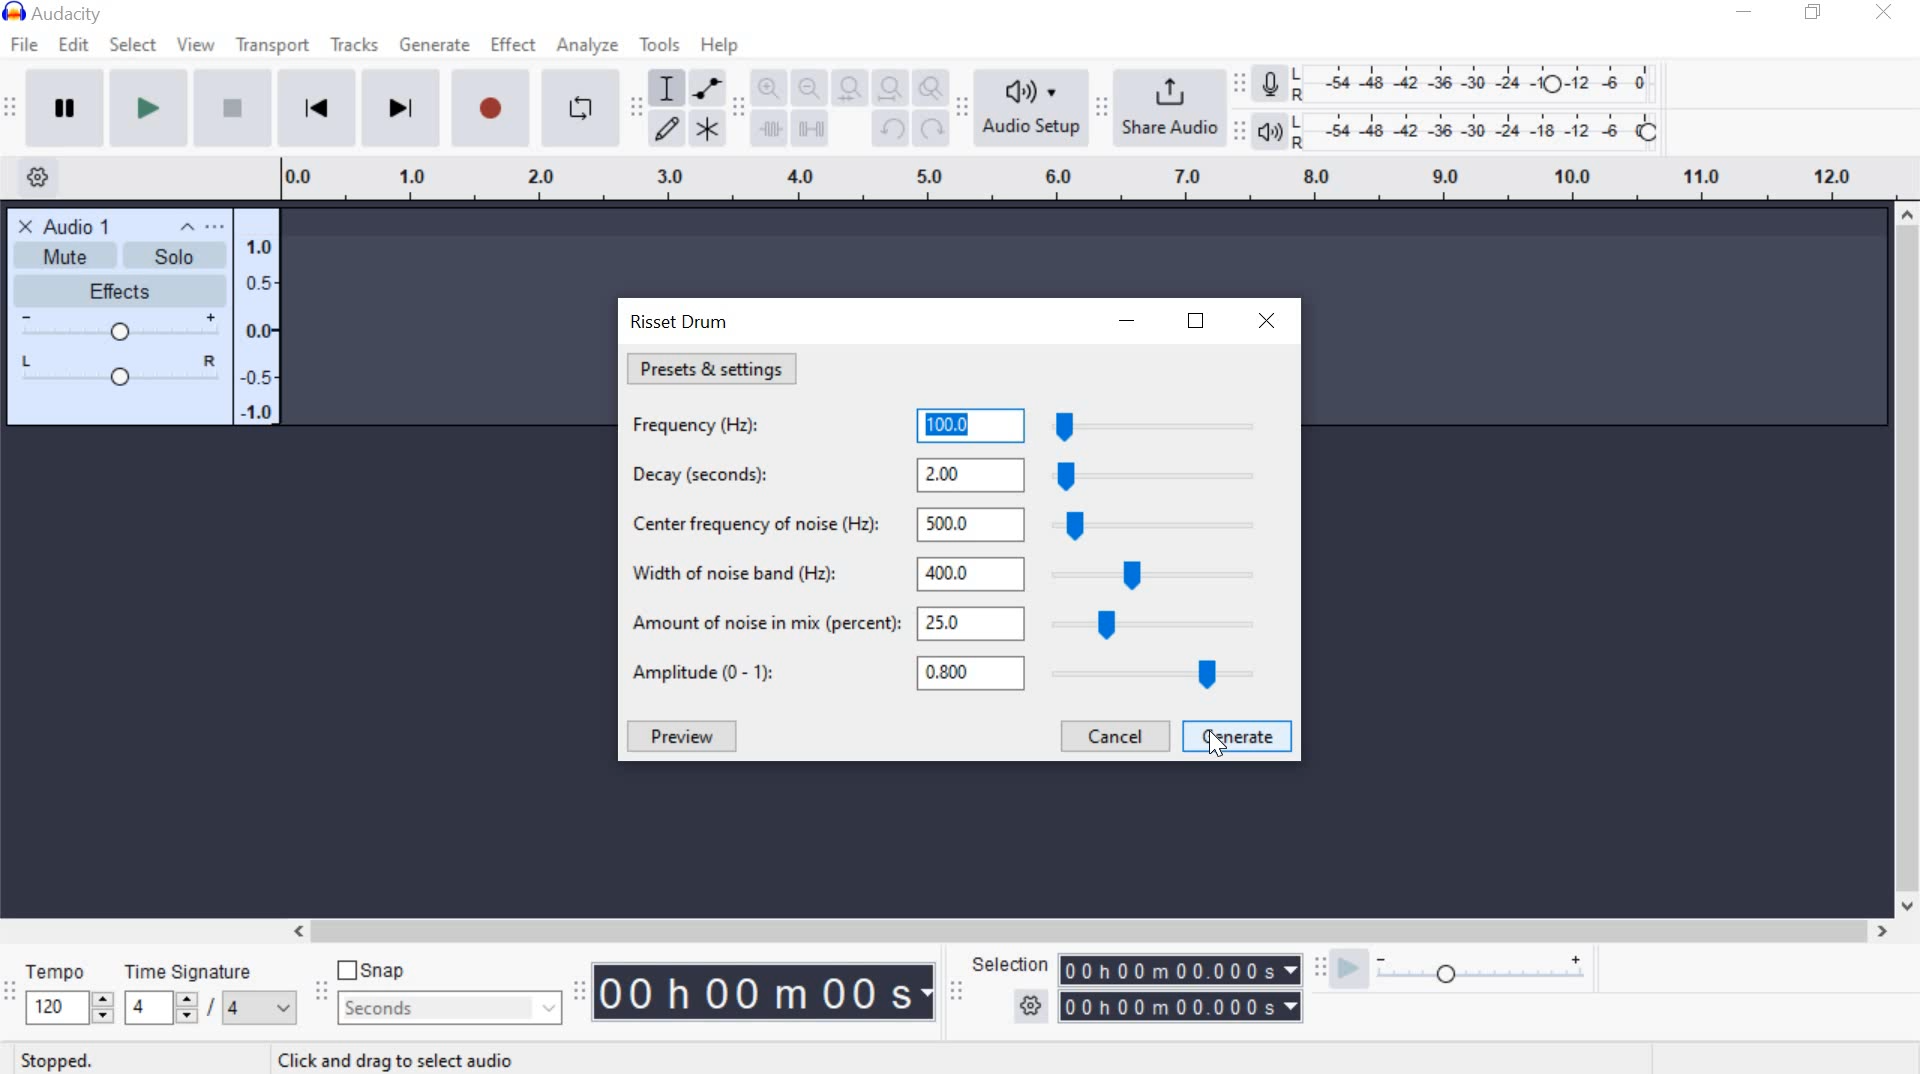 The image size is (1920, 1074). Describe the element at coordinates (809, 129) in the screenshot. I see `silence audio selection` at that location.